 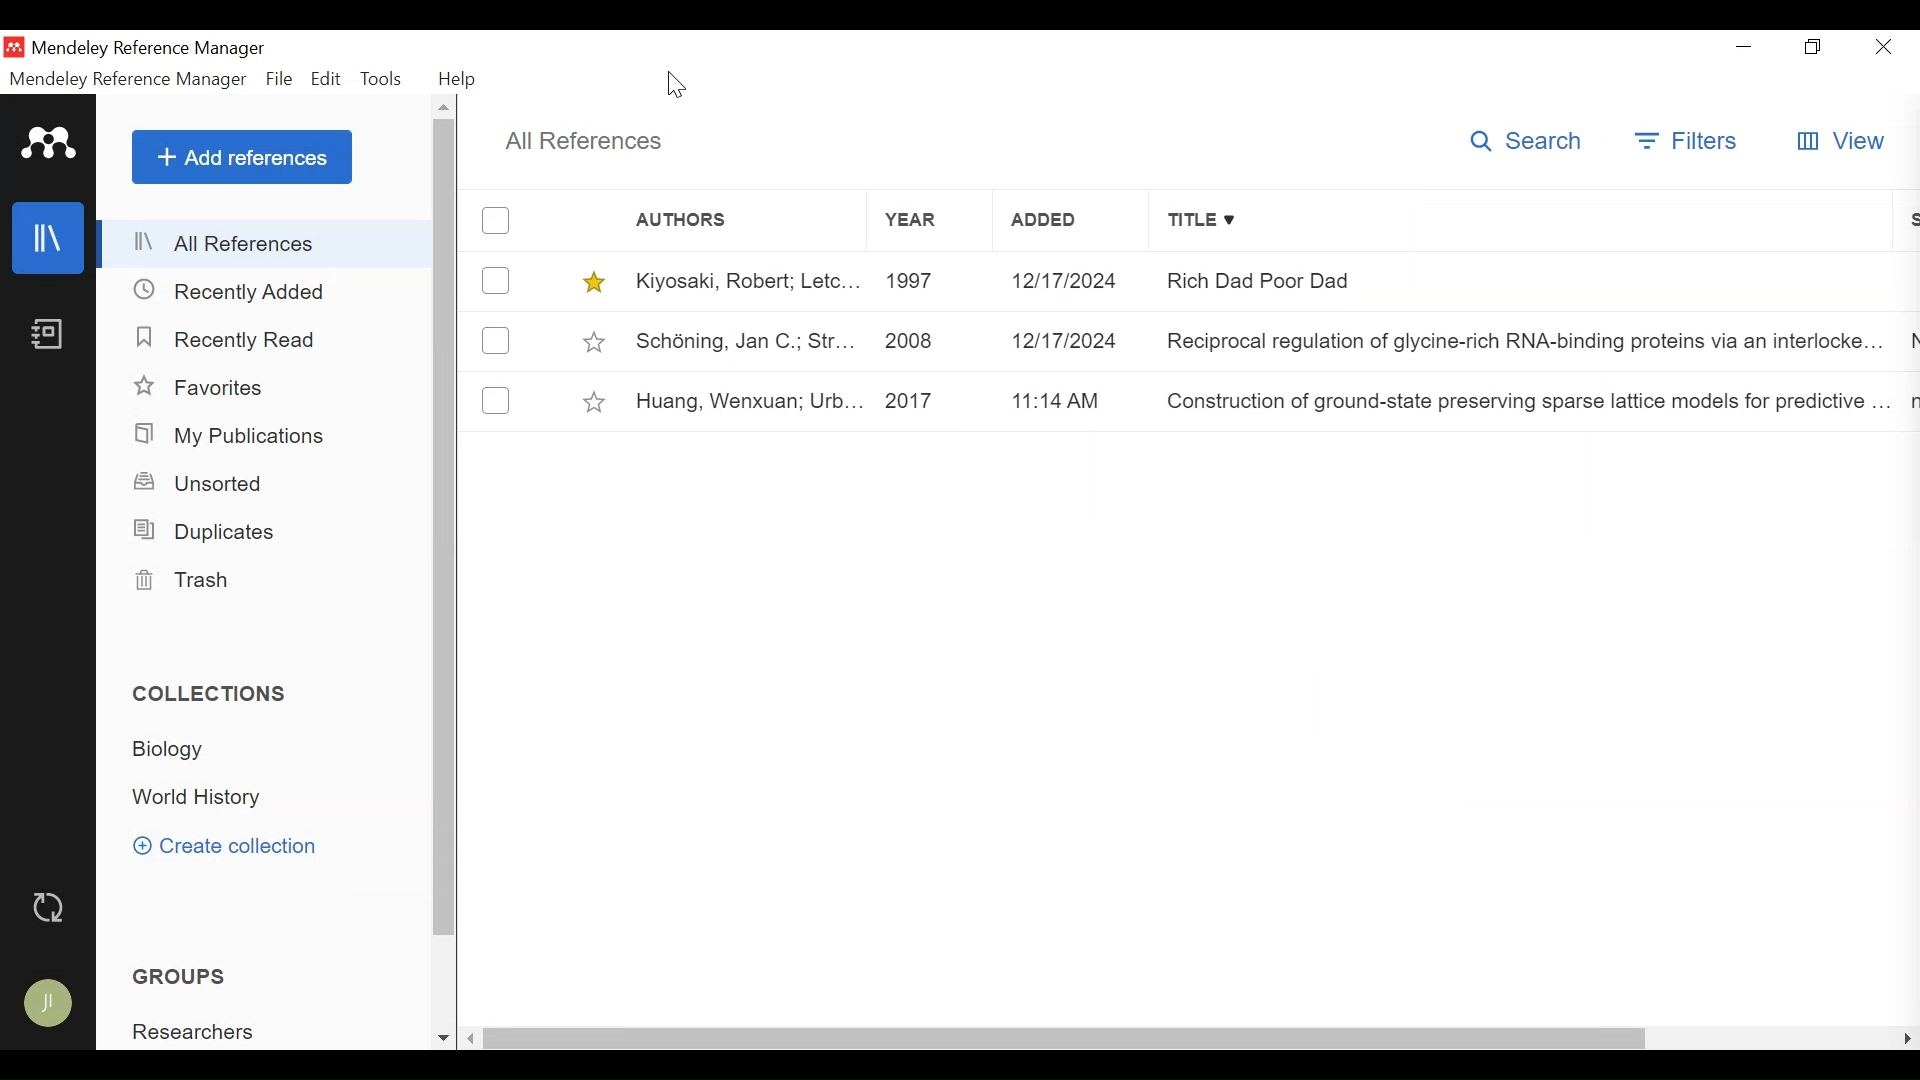 I want to click on Mendeley logo, so click(x=49, y=143).